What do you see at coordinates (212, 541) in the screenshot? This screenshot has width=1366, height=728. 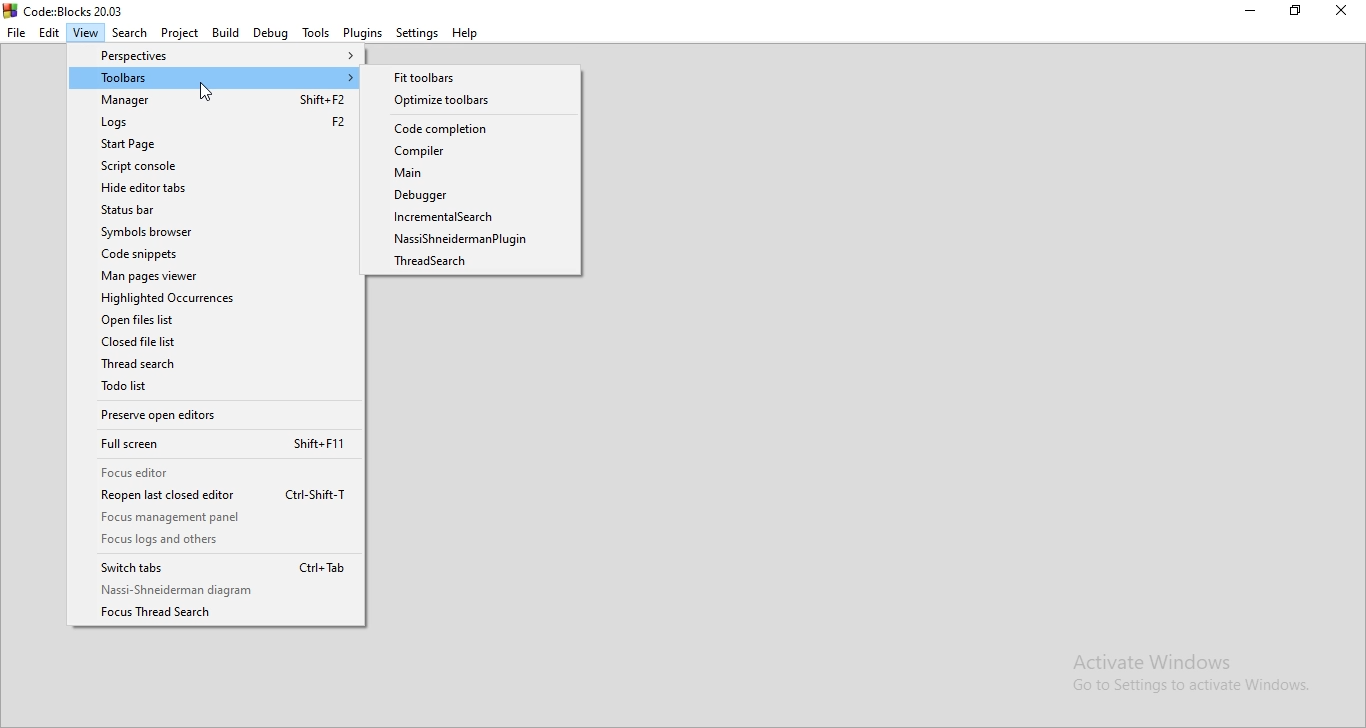 I see `Focus legs and others` at bounding box center [212, 541].